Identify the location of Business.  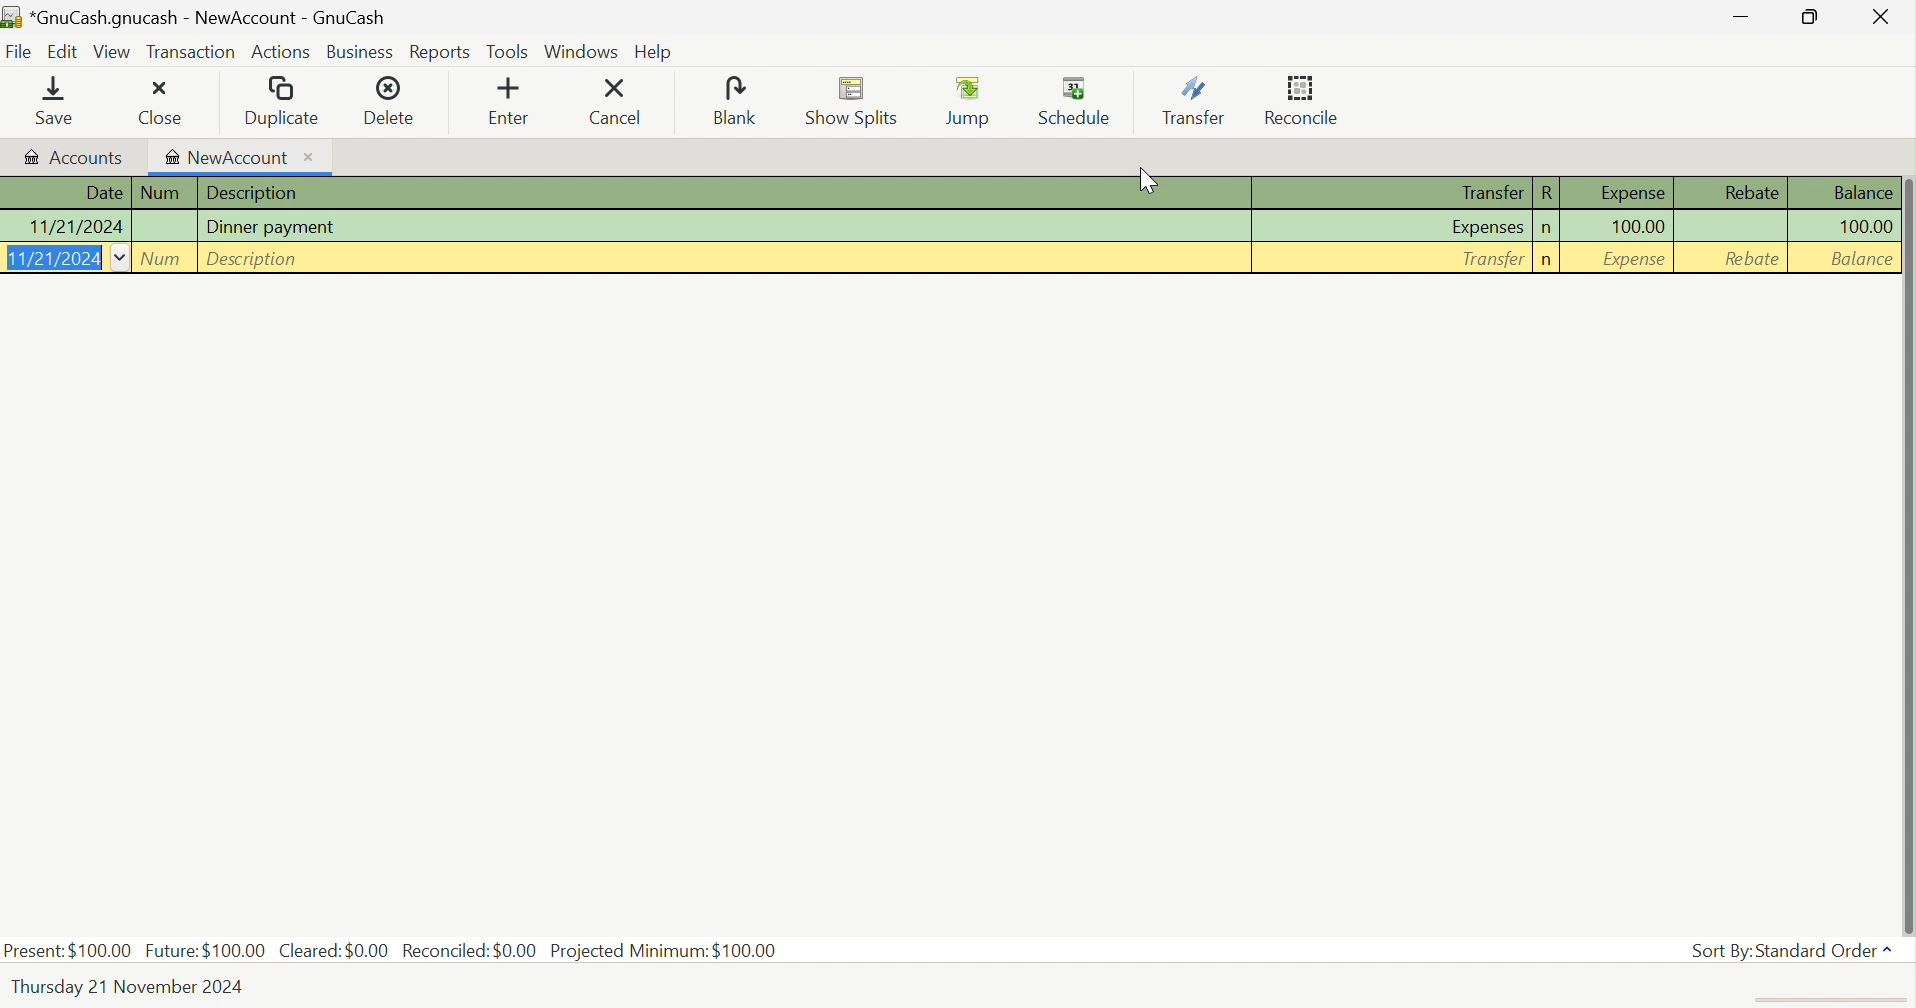
(362, 53).